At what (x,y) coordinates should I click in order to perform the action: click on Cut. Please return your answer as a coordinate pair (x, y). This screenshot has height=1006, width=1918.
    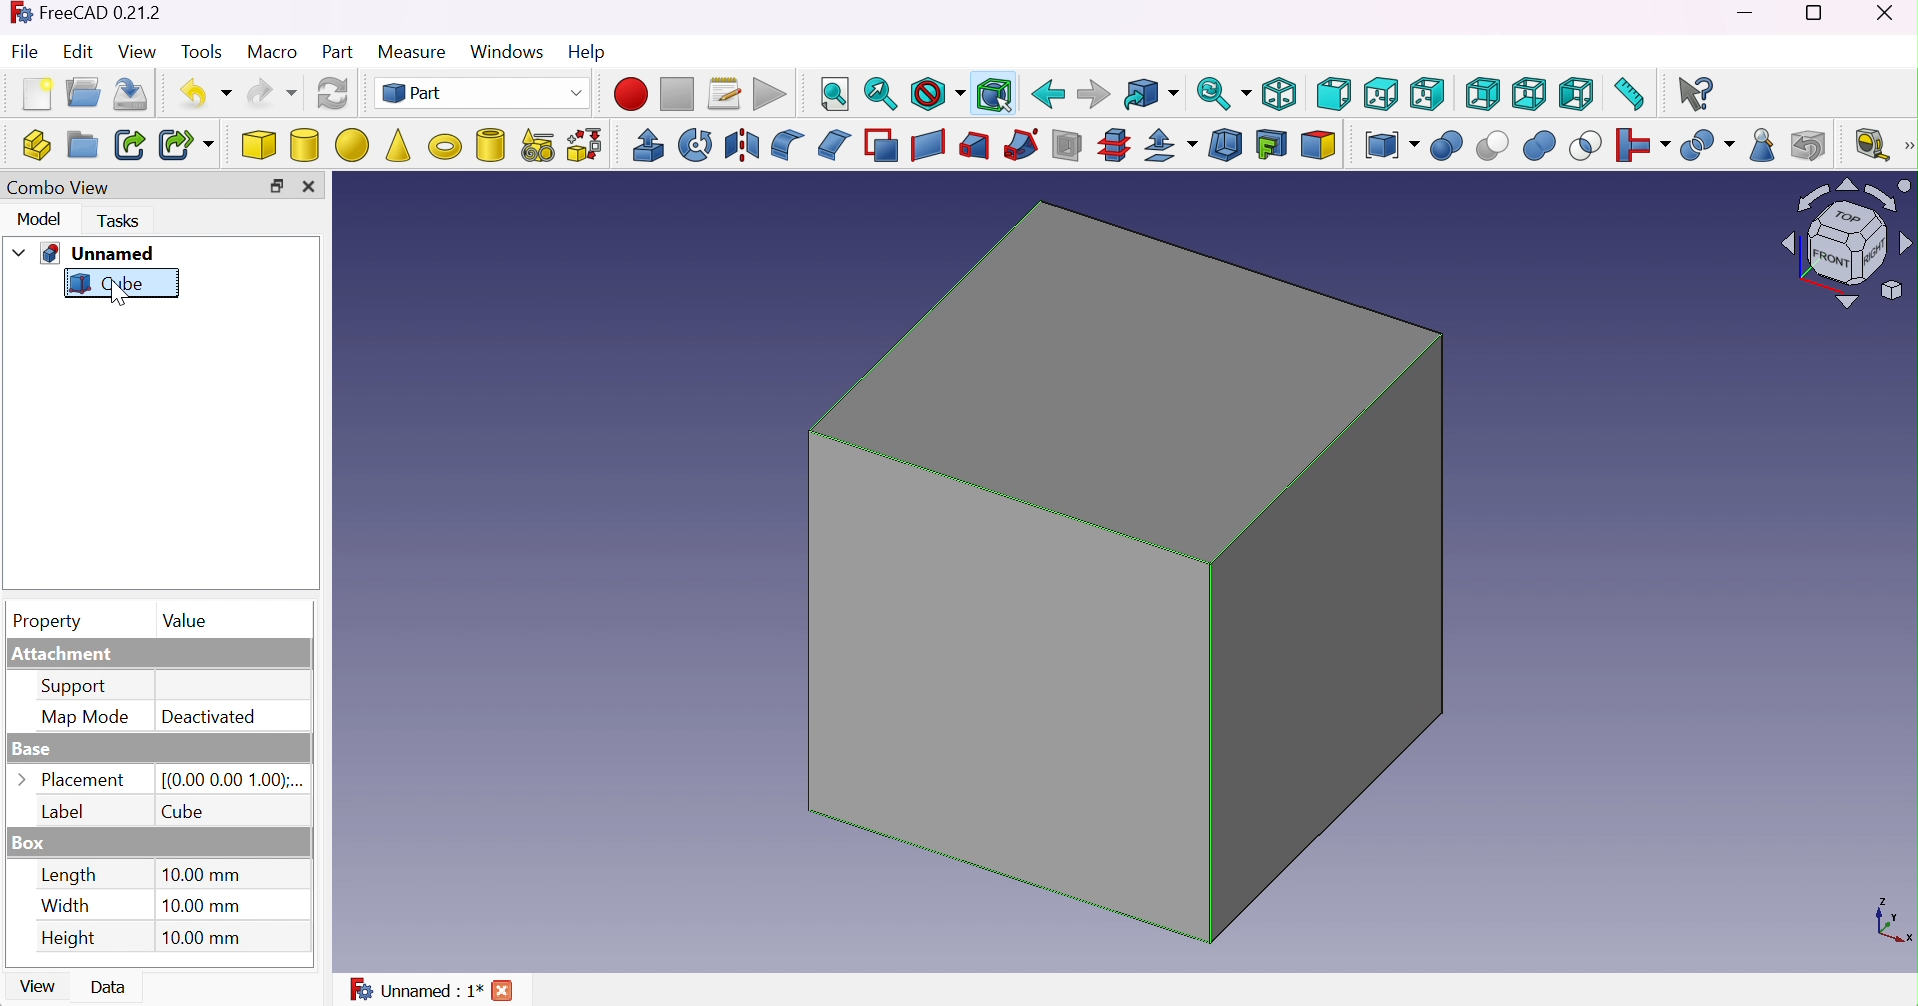
    Looking at the image, I should click on (1493, 147).